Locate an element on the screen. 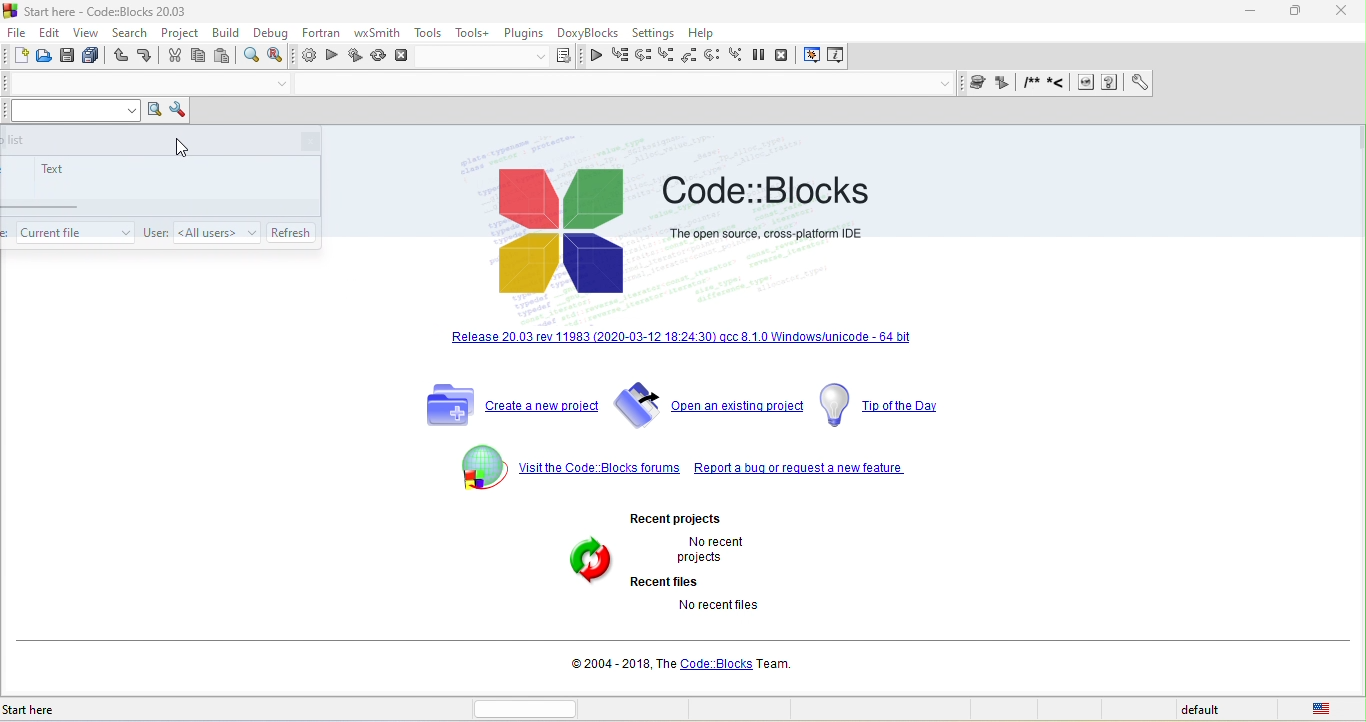 The image size is (1366, 722). open tab is located at coordinates (616, 86).